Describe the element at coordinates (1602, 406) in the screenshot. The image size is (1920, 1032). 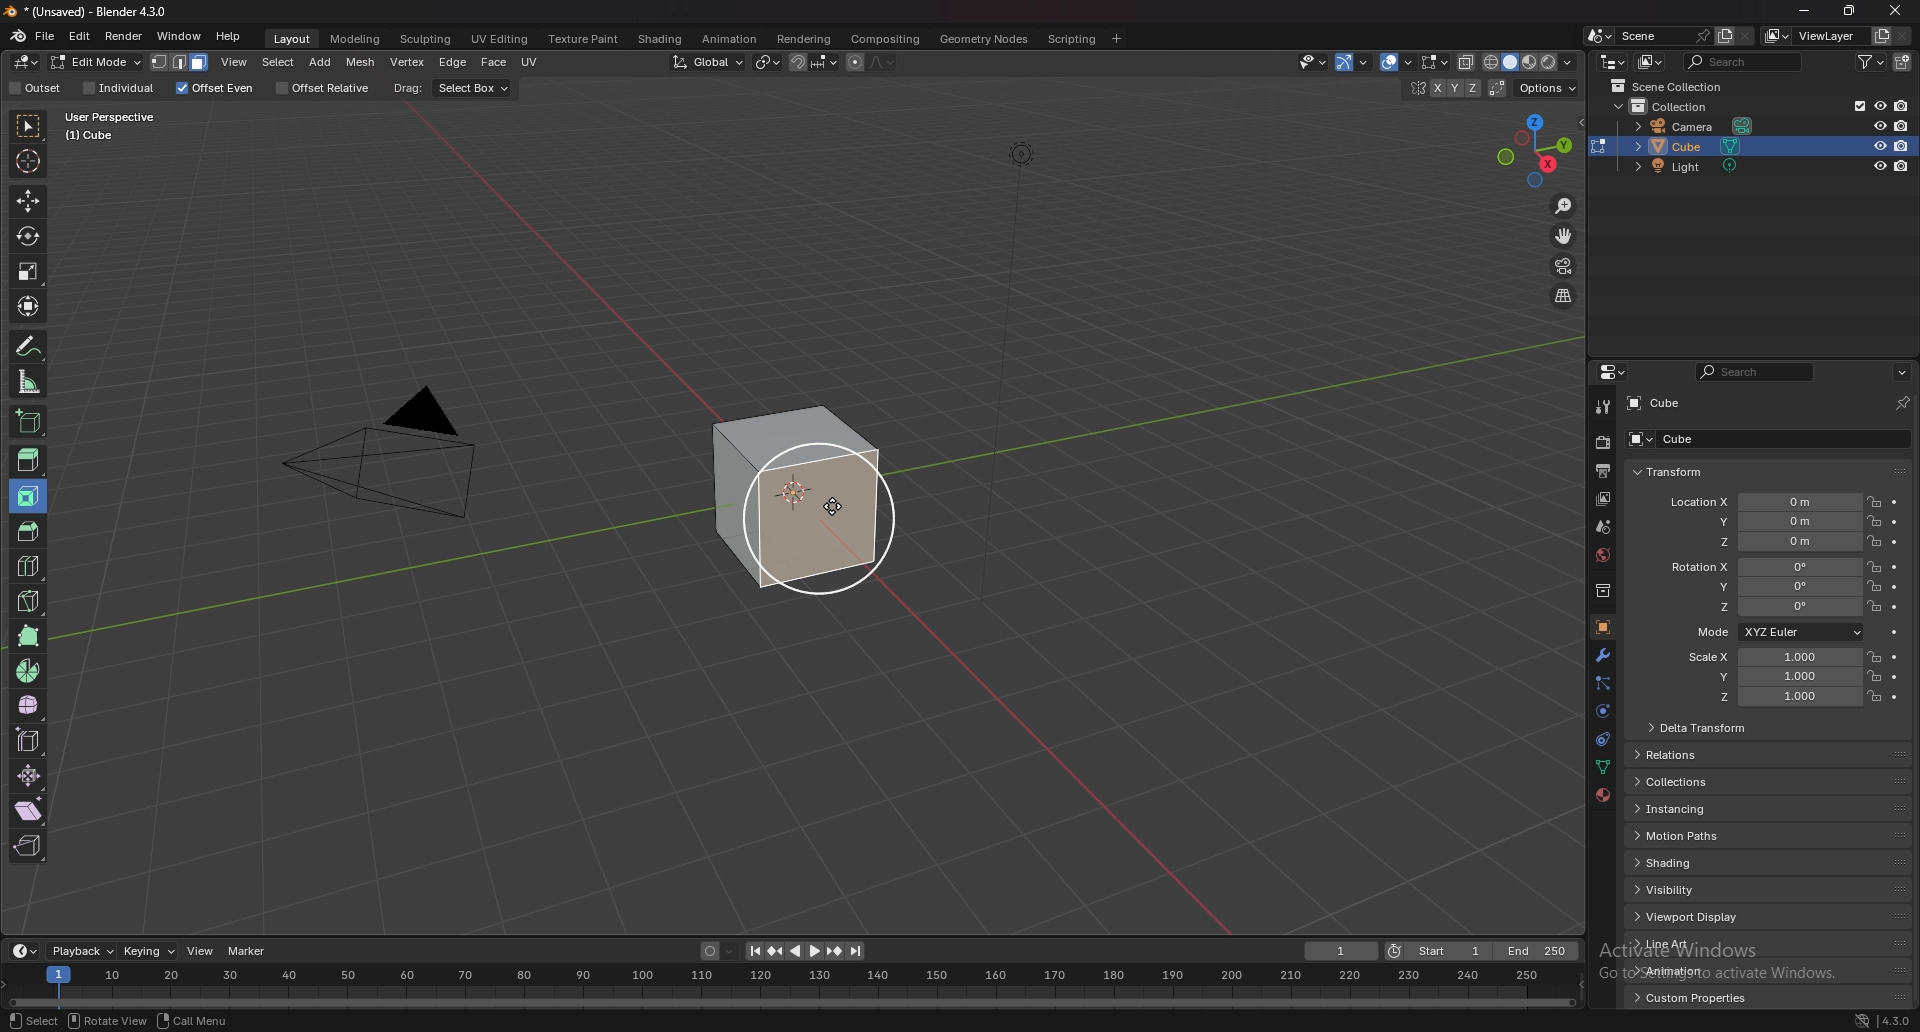
I see `tool` at that location.